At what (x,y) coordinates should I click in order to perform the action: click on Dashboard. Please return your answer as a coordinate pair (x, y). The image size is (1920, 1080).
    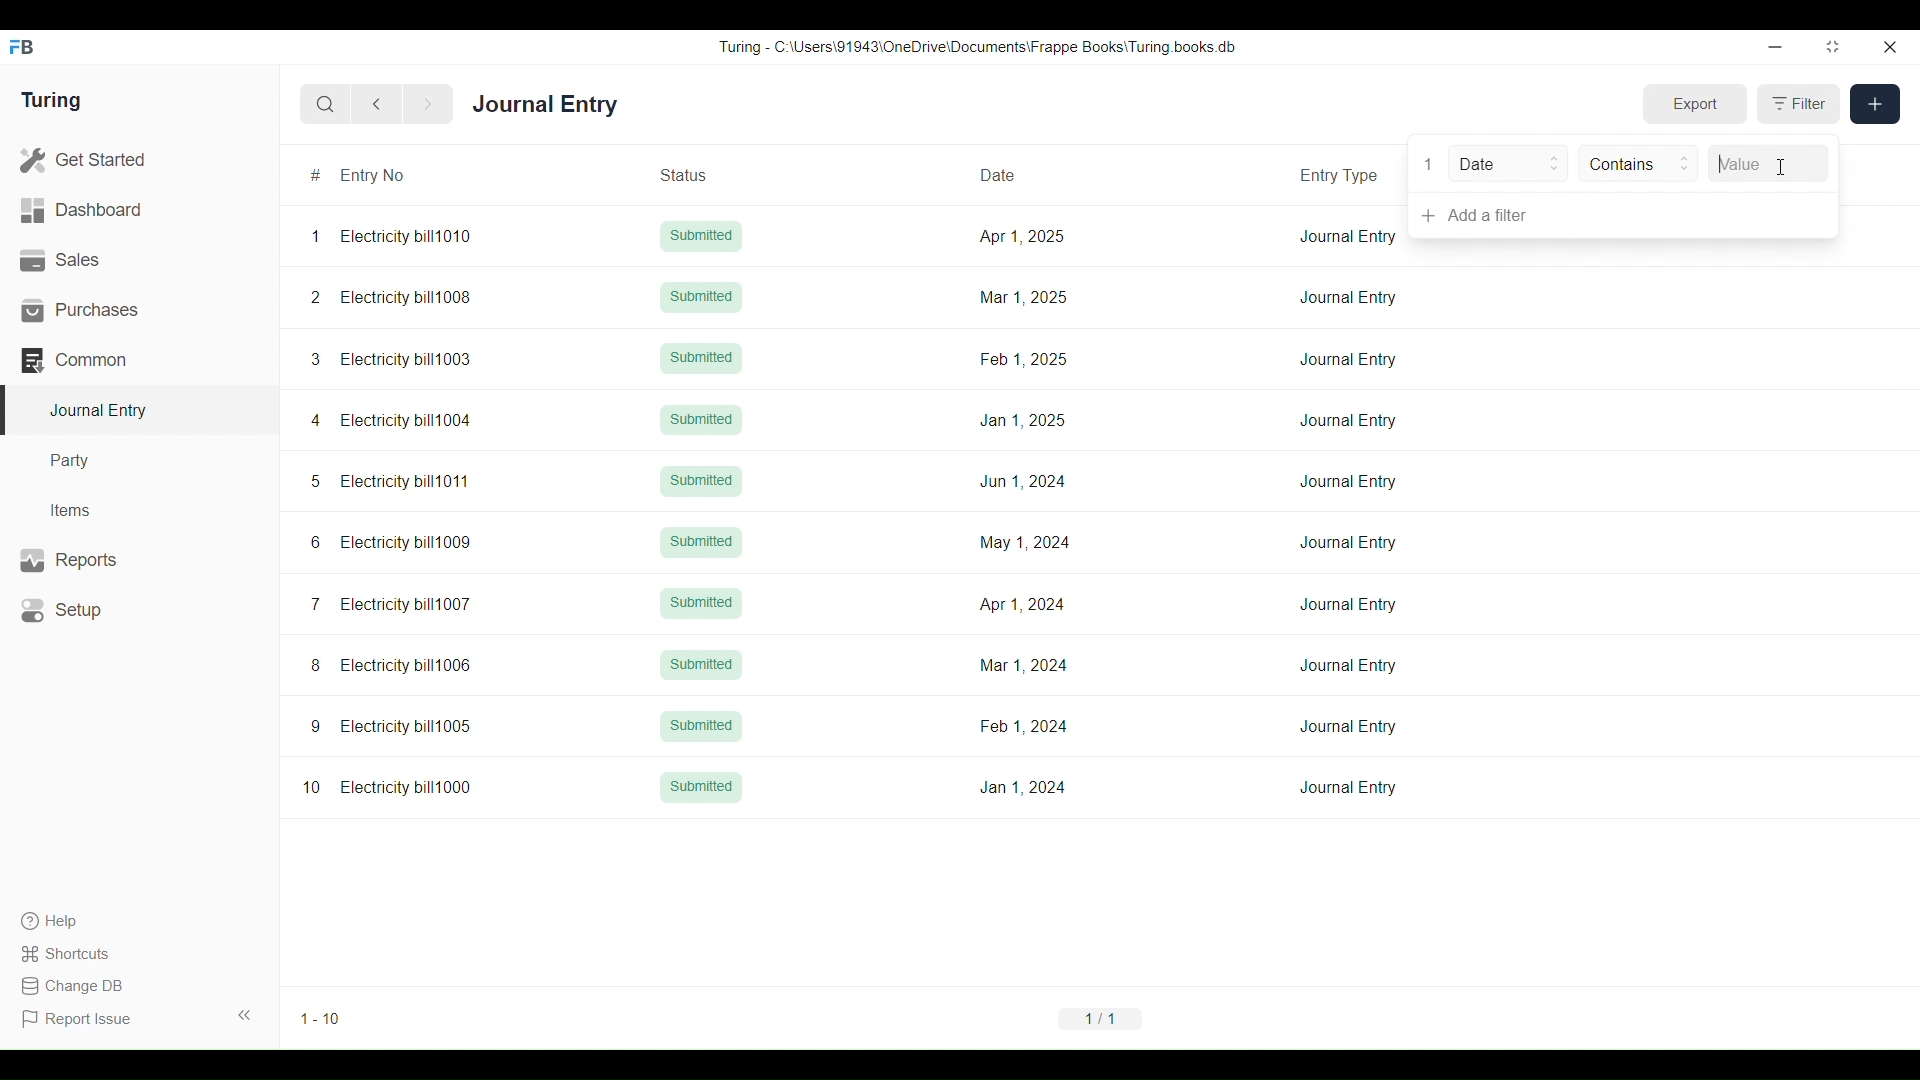
    Looking at the image, I should click on (139, 210).